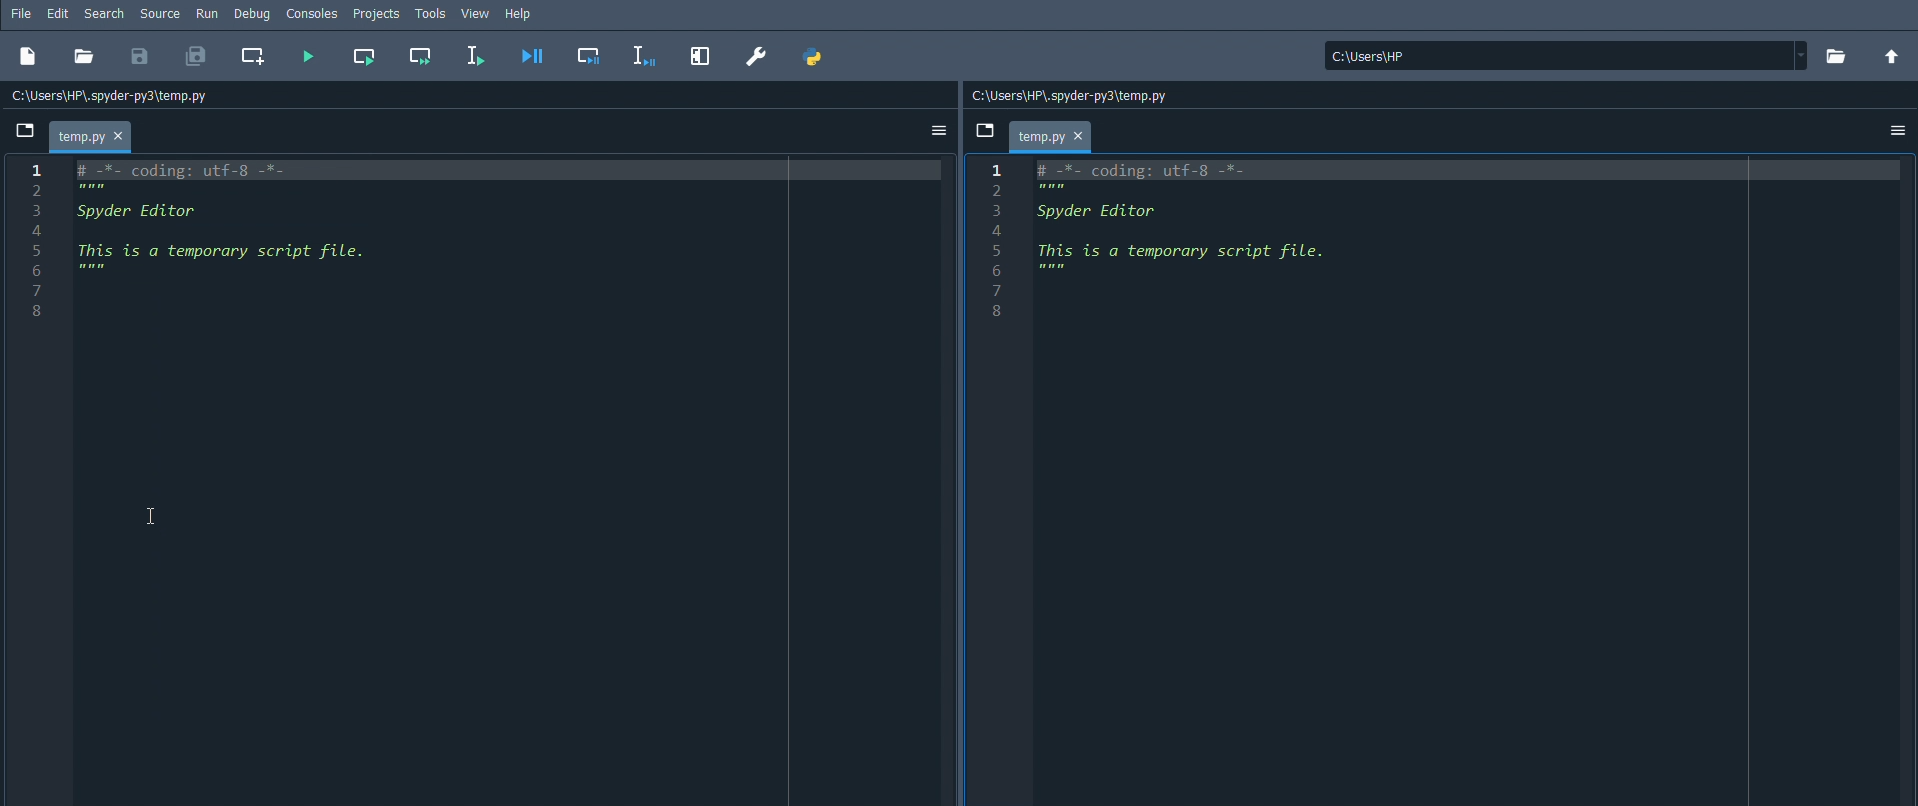  What do you see at coordinates (252, 13) in the screenshot?
I see `Debug` at bounding box center [252, 13].